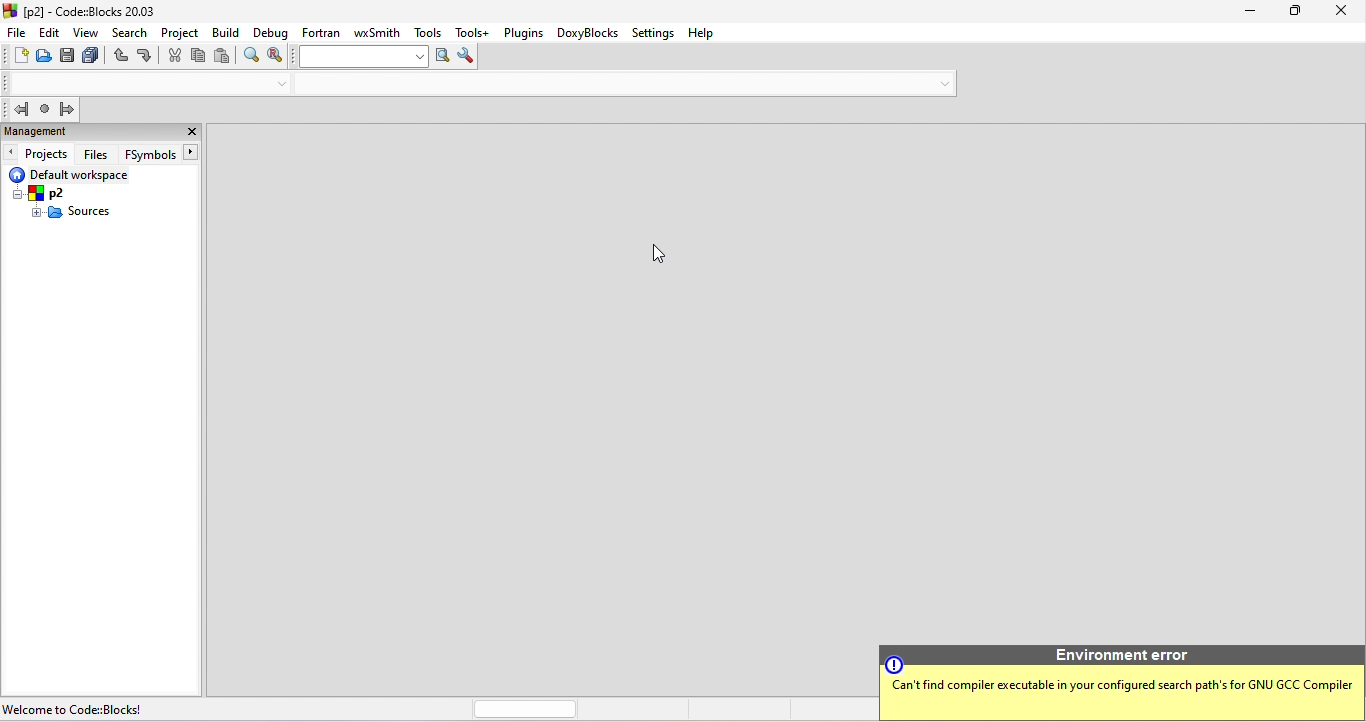  What do you see at coordinates (943, 83) in the screenshot?
I see `dropdown` at bounding box center [943, 83].